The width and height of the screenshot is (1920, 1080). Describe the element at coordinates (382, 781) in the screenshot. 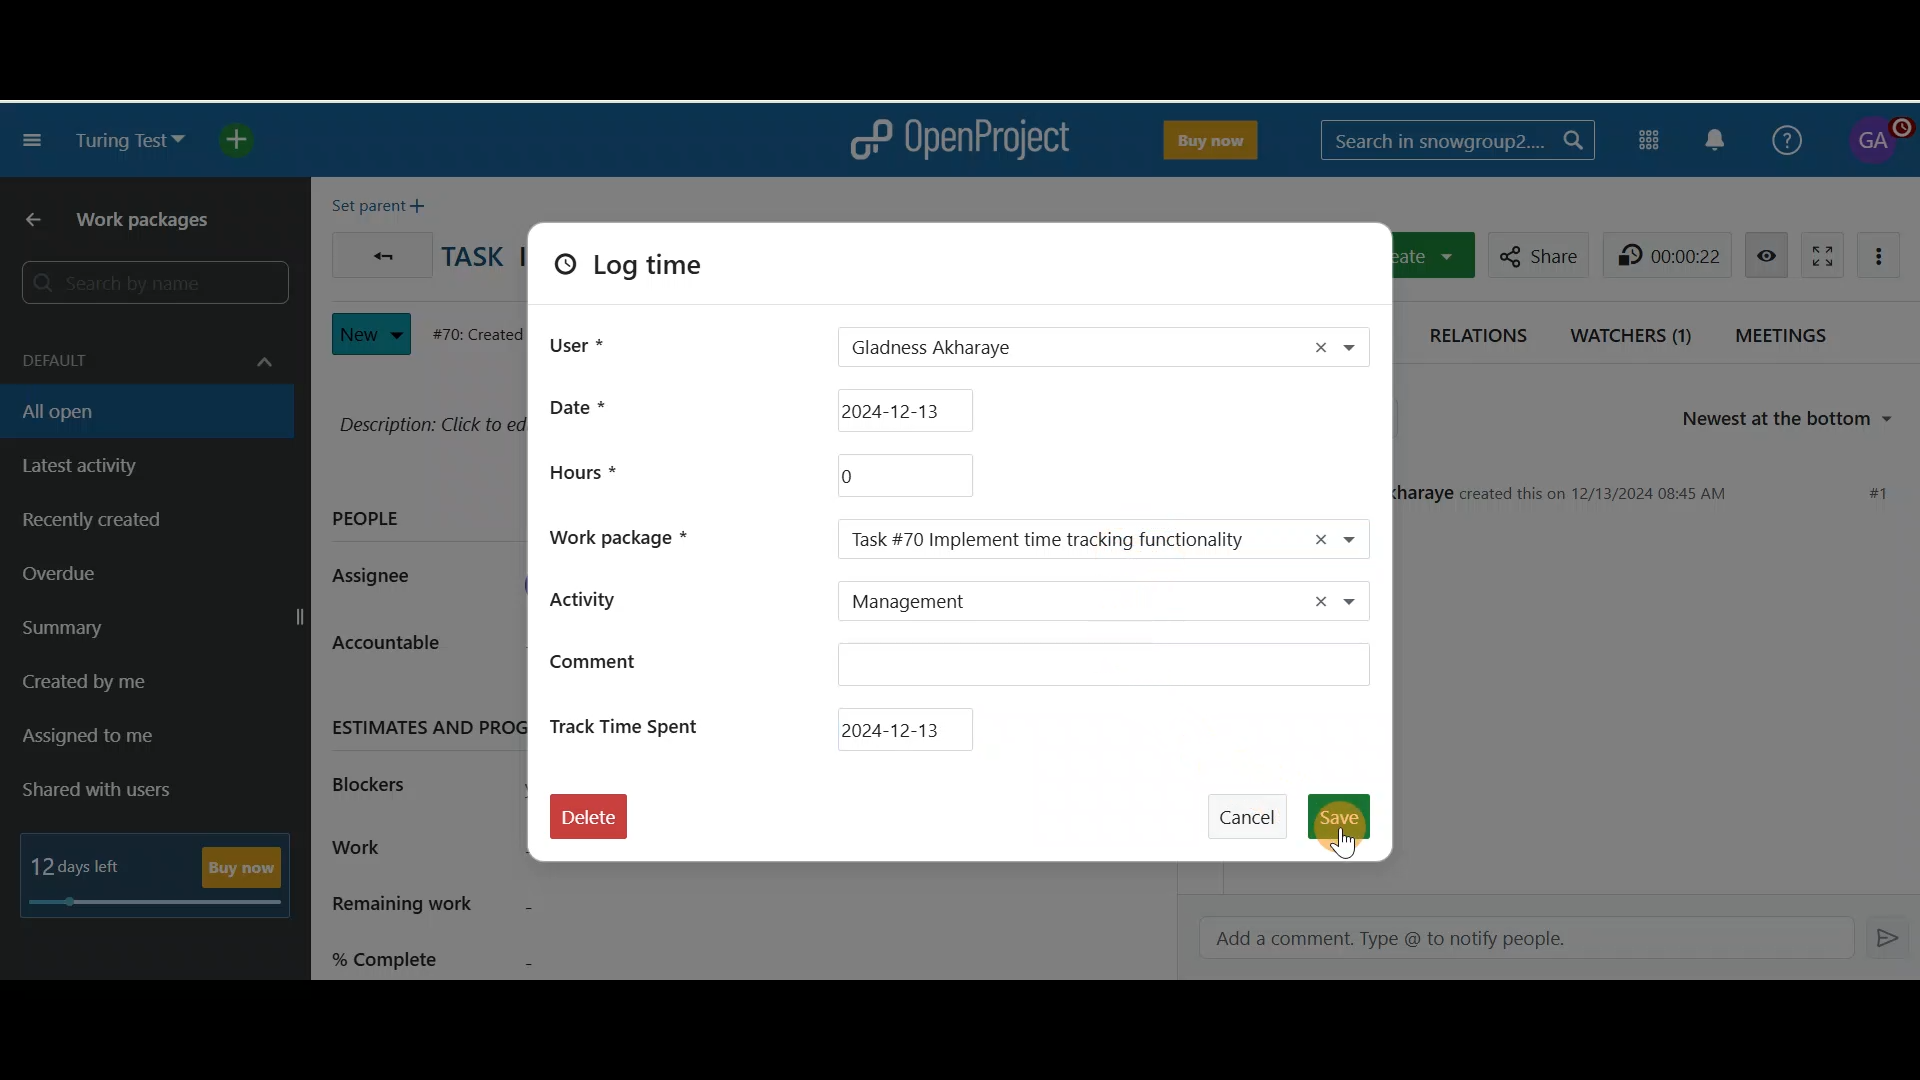

I see `Blockers` at that location.